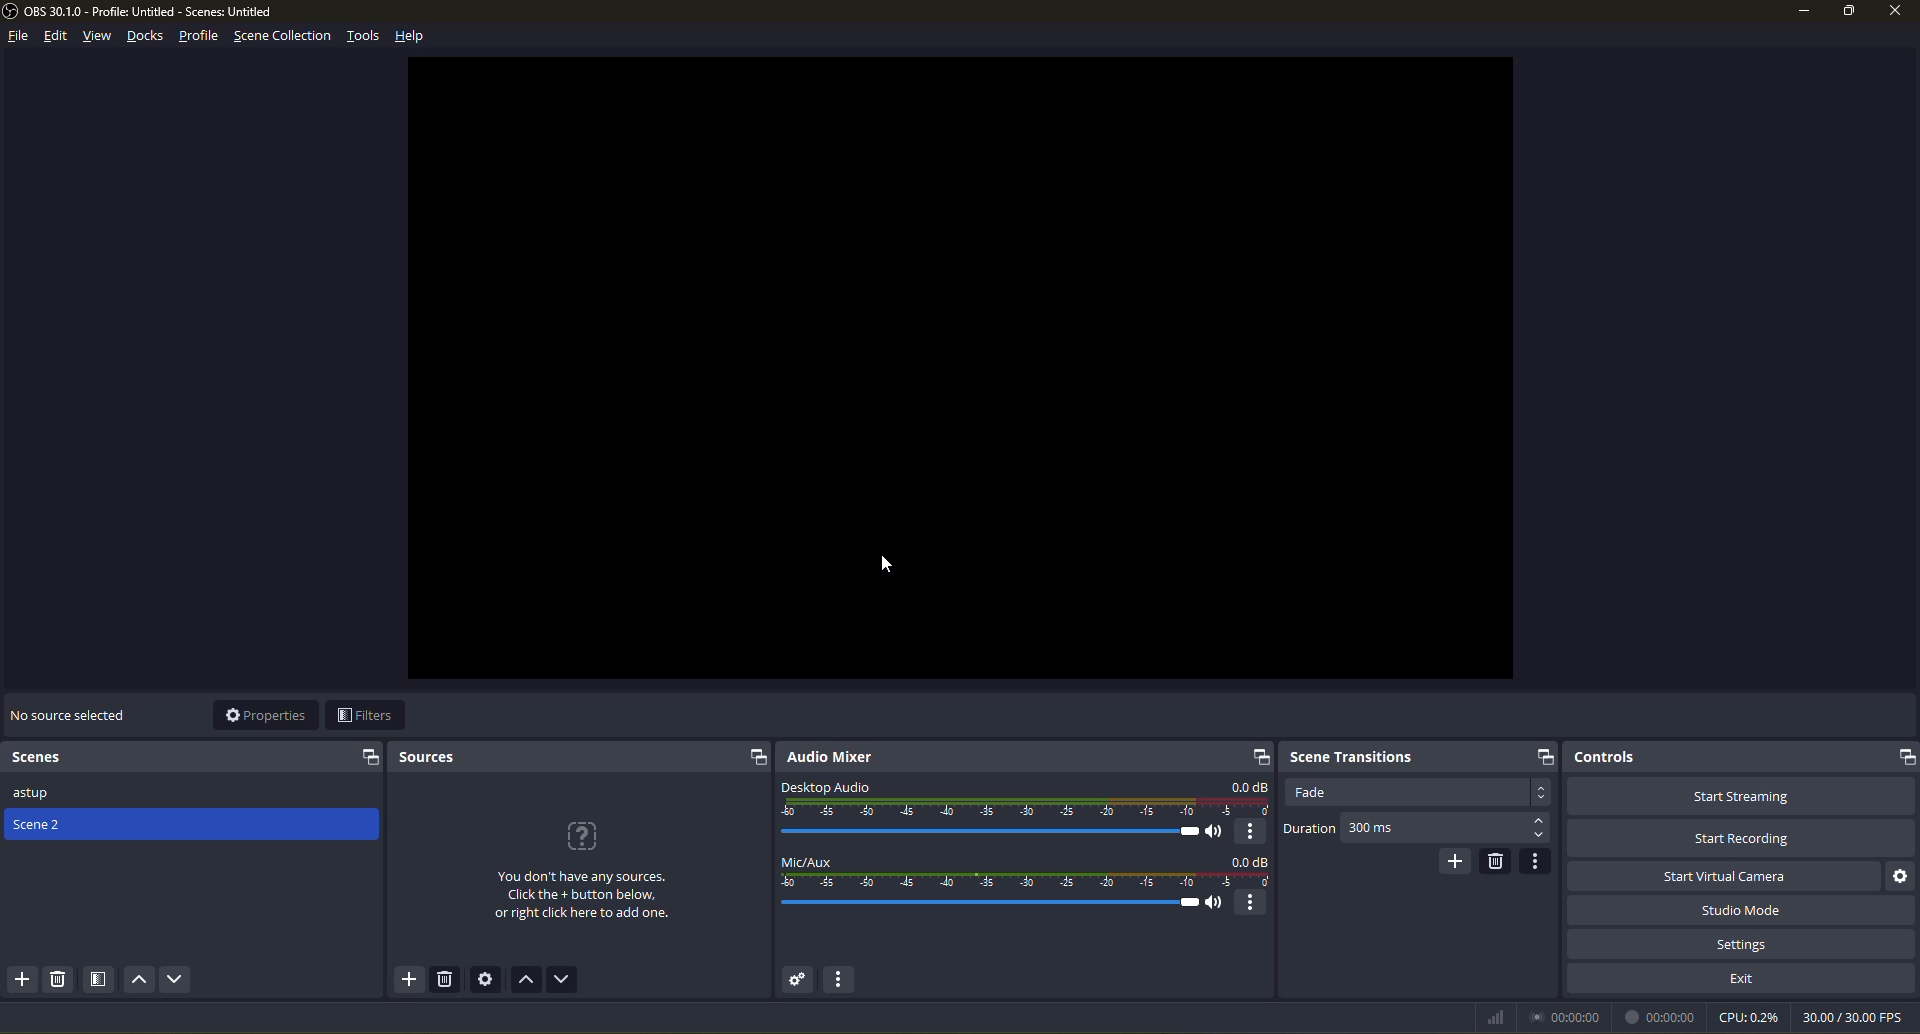 This screenshot has height=1034, width=1920. Describe the element at coordinates (1261, 757) in the screenshot. I see `expand` at that location.